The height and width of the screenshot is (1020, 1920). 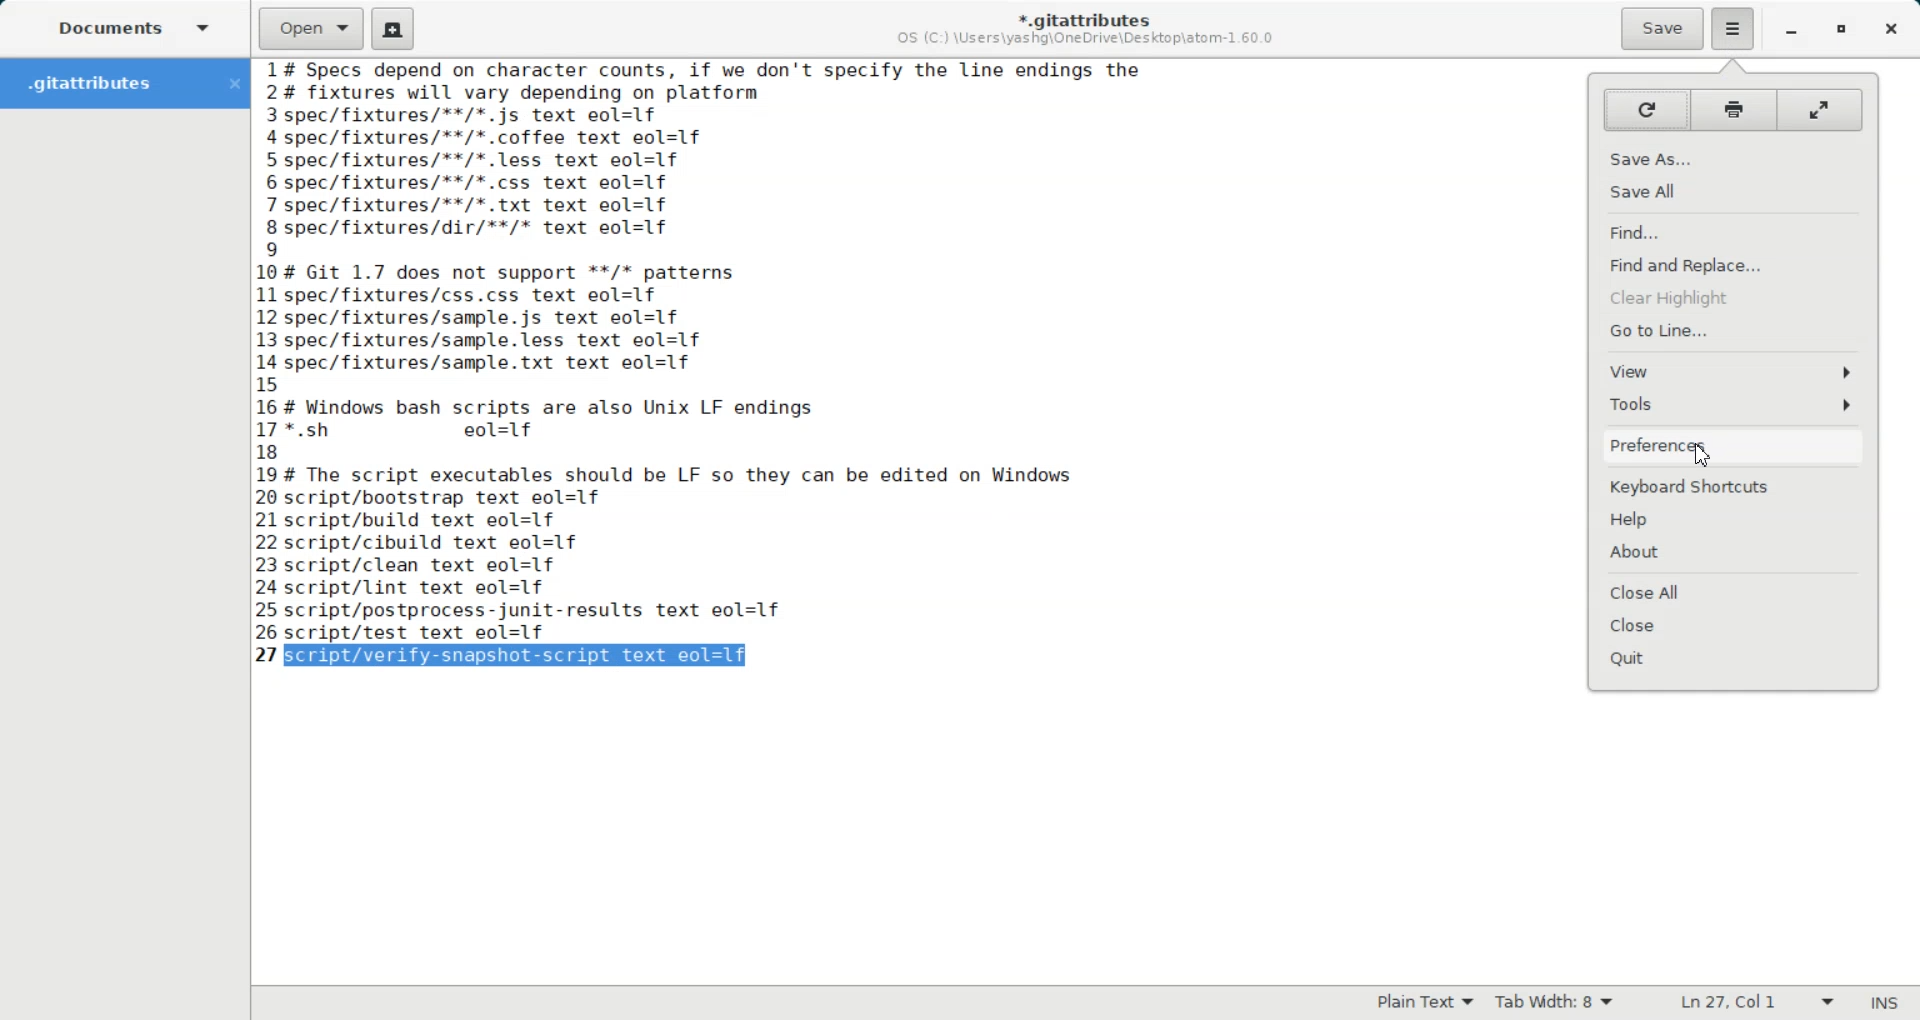 What do you see at coordinates (311, 27) in the screenshot?
I see `Open a file` at bounding box center [311, 27].